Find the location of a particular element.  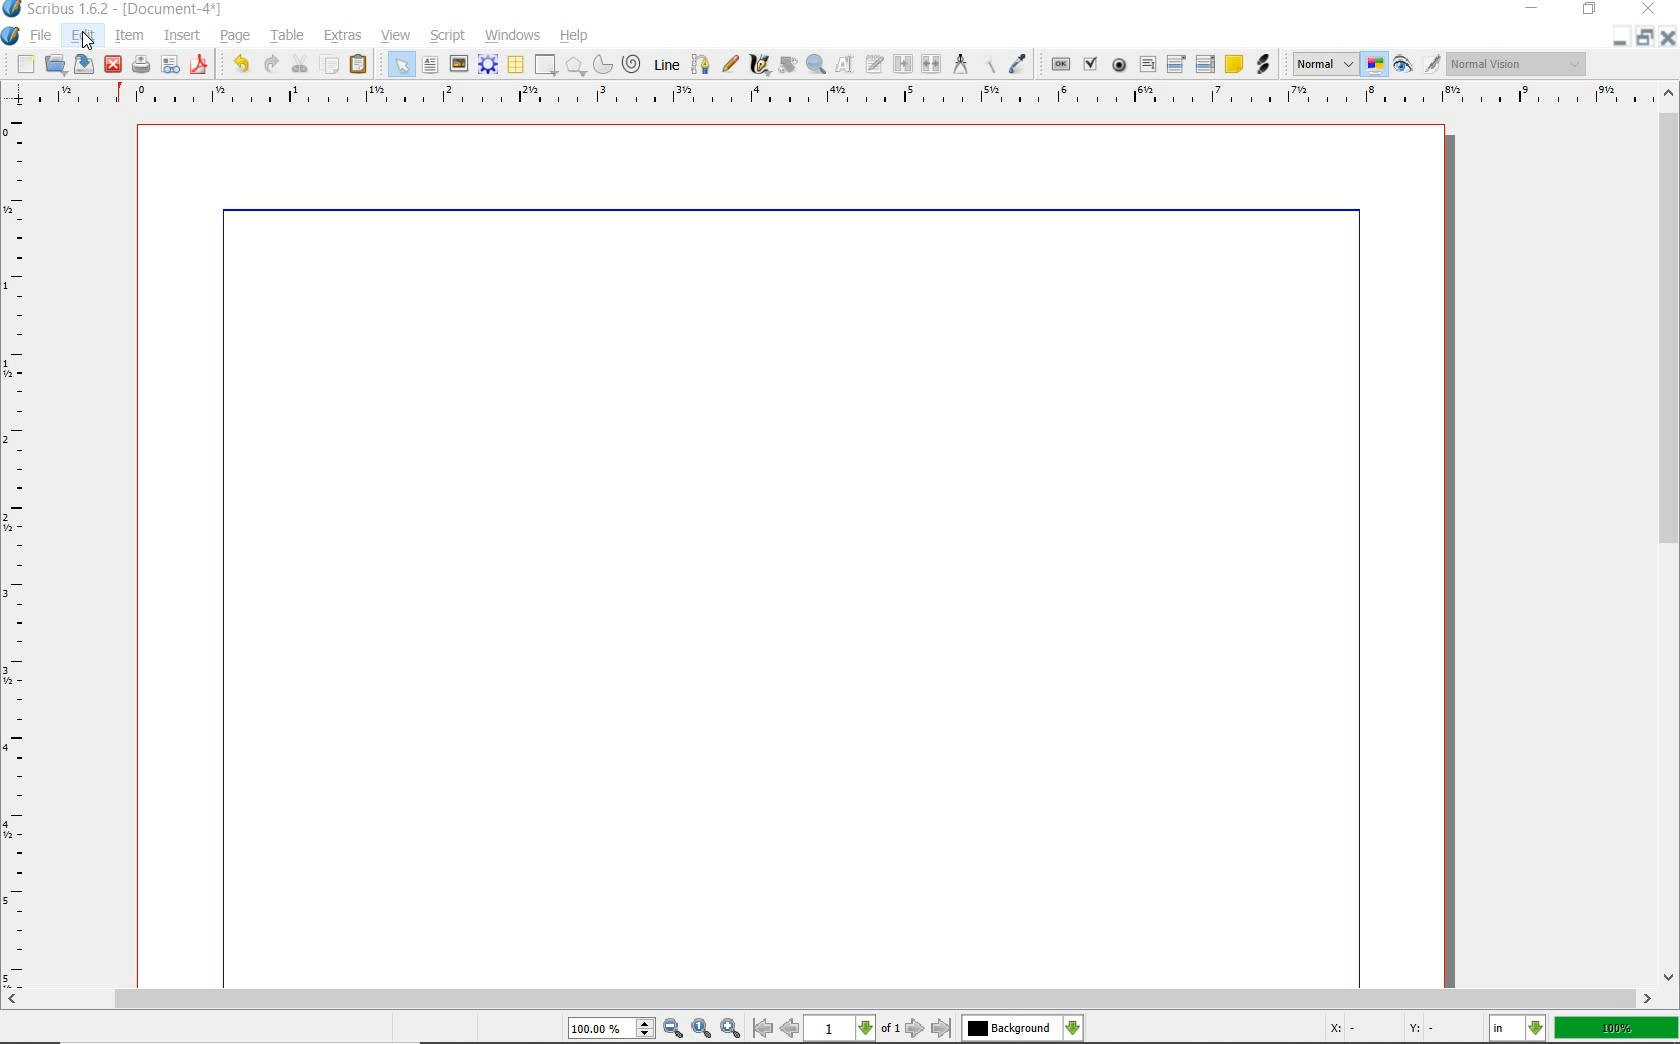

windows is located at coordinates (512, 34).